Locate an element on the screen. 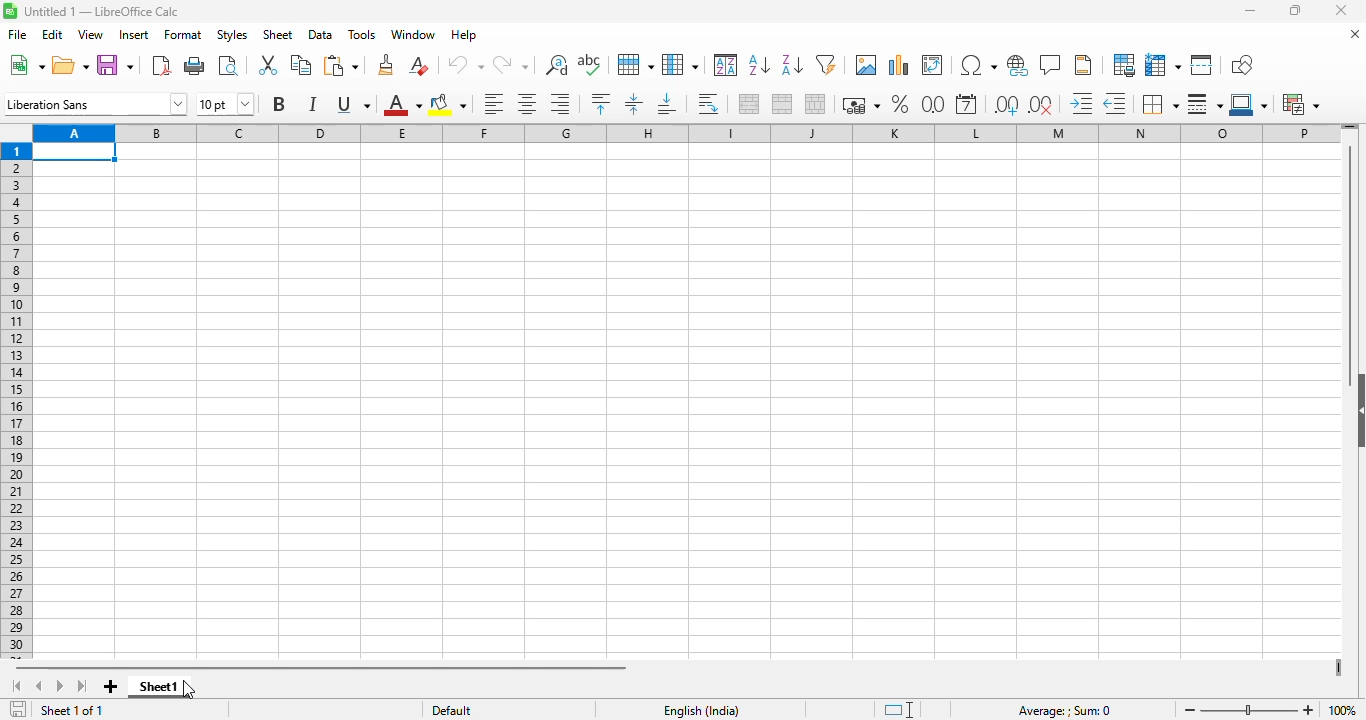  standard selection is located at coordinates (900, 709).